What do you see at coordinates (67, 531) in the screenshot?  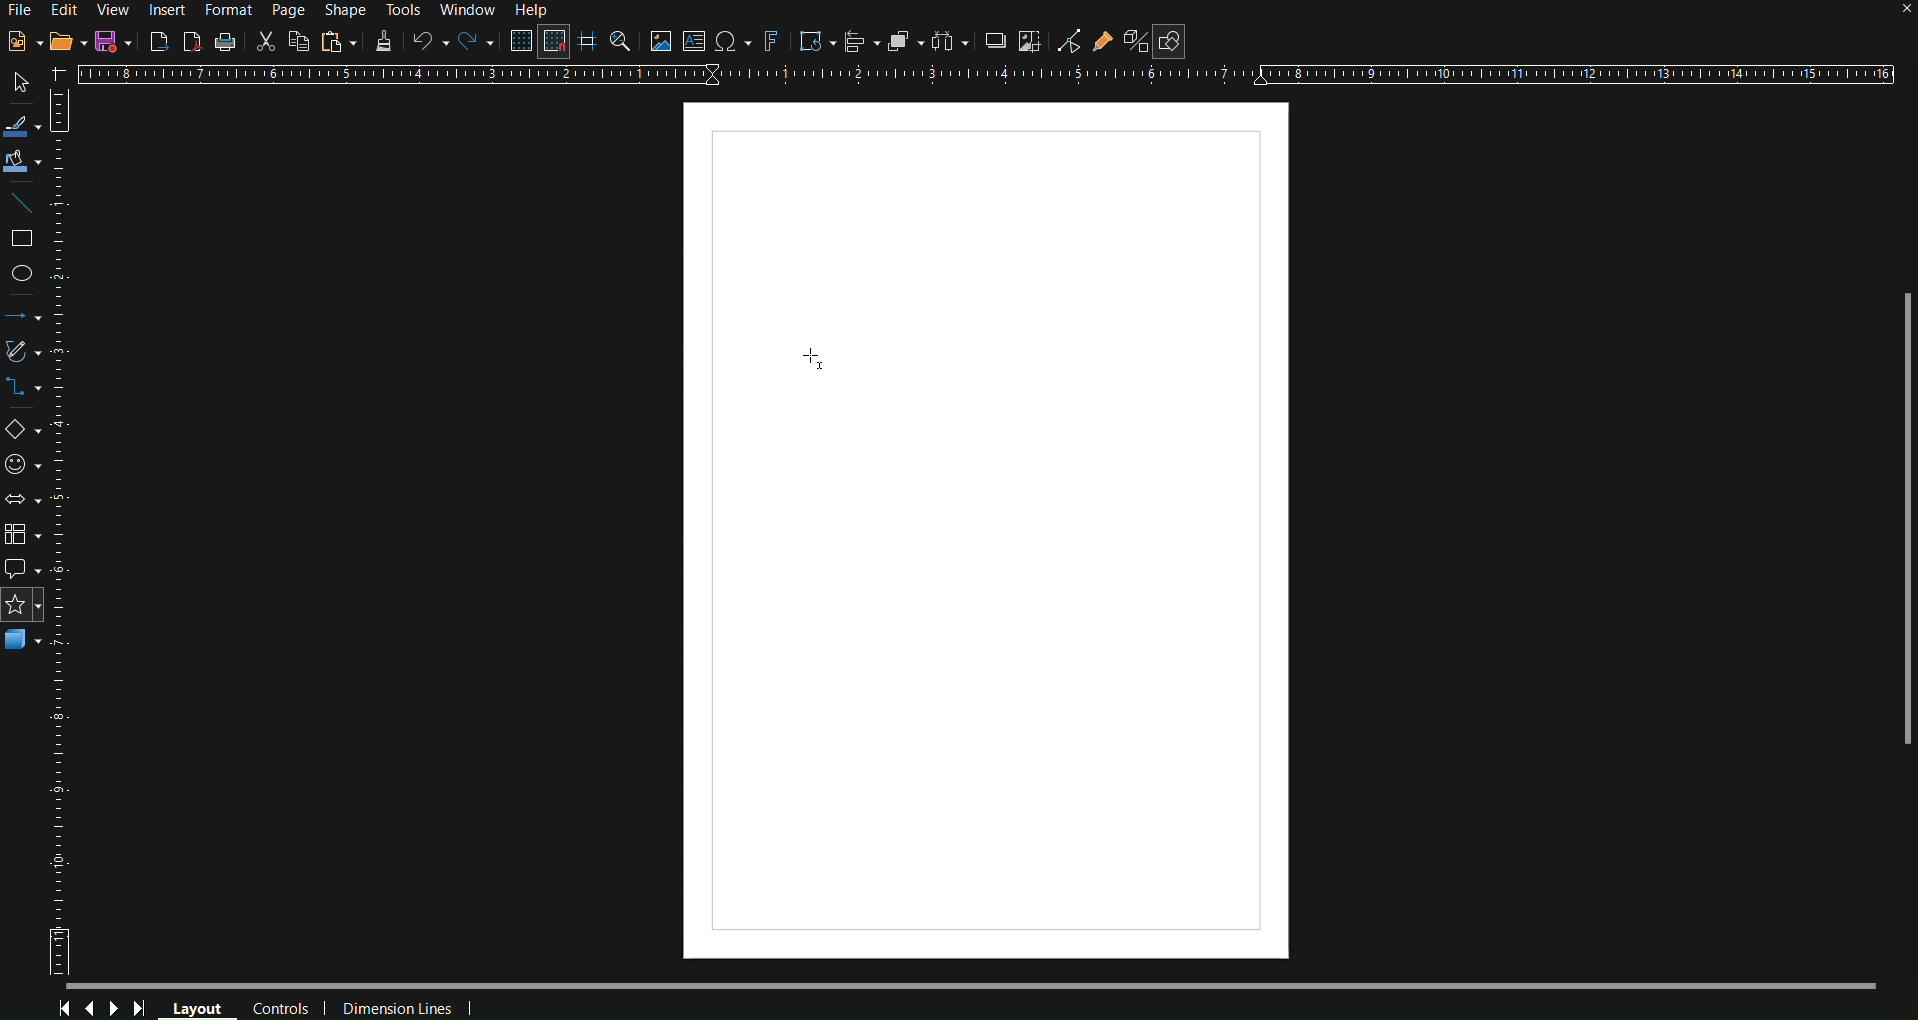 I see `Vertical Ruler` at bounding box center [67, 531].